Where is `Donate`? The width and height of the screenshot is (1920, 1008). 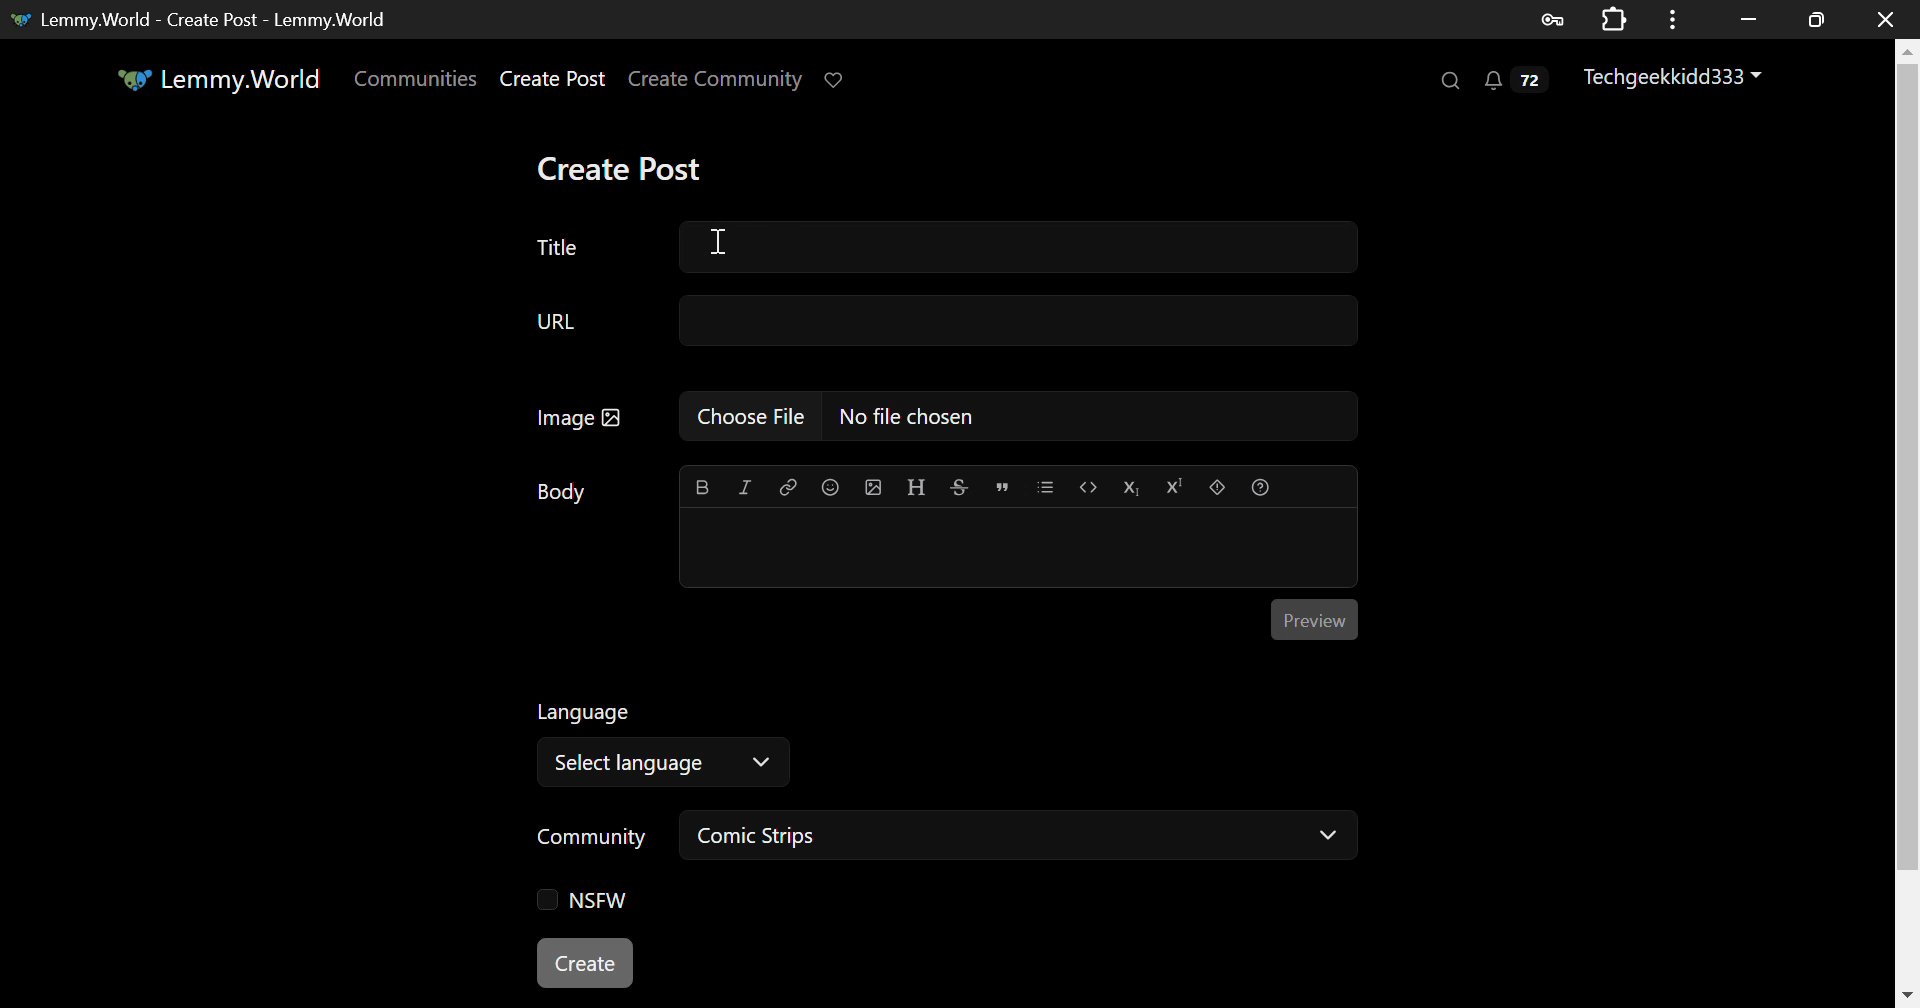 Donate is located at coordinates (840, 78).